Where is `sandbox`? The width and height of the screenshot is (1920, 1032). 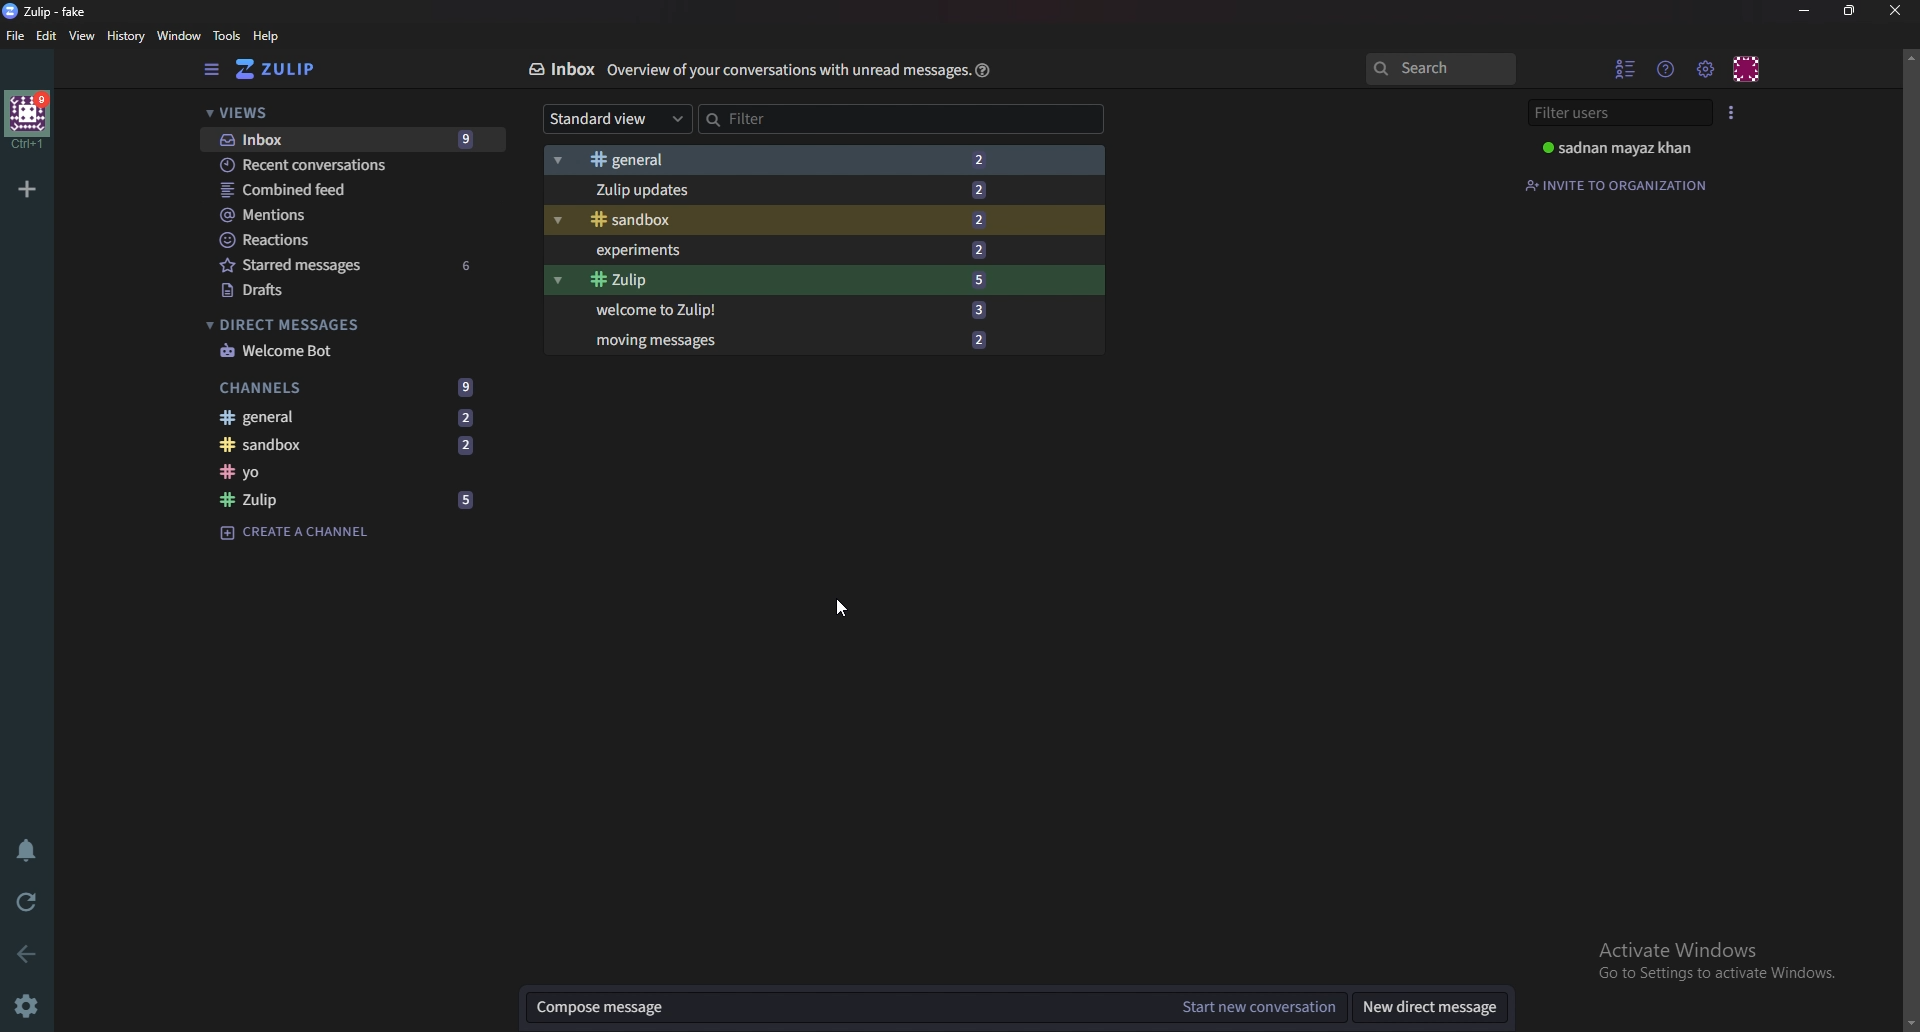
sandbox is located at coordinates (349, 447).